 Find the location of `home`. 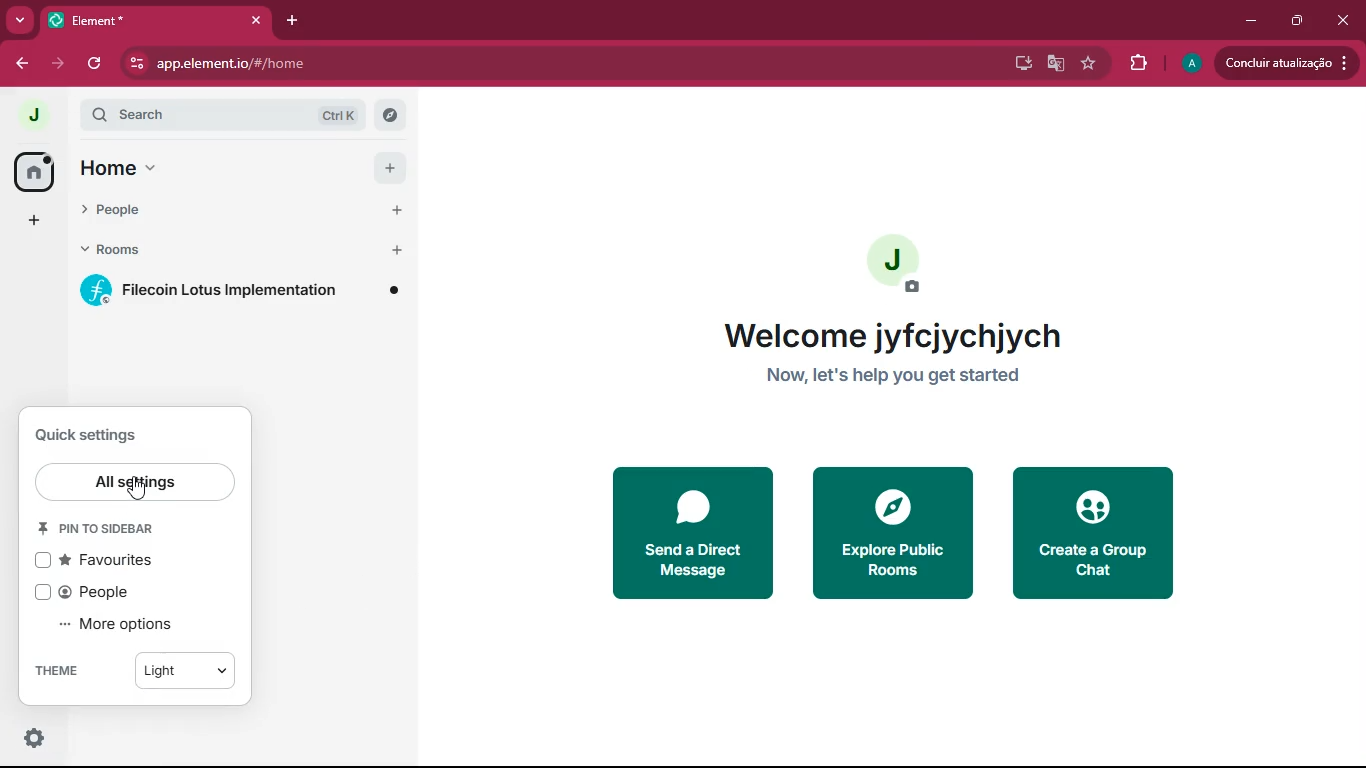

home is located at coordinates (121, 171).